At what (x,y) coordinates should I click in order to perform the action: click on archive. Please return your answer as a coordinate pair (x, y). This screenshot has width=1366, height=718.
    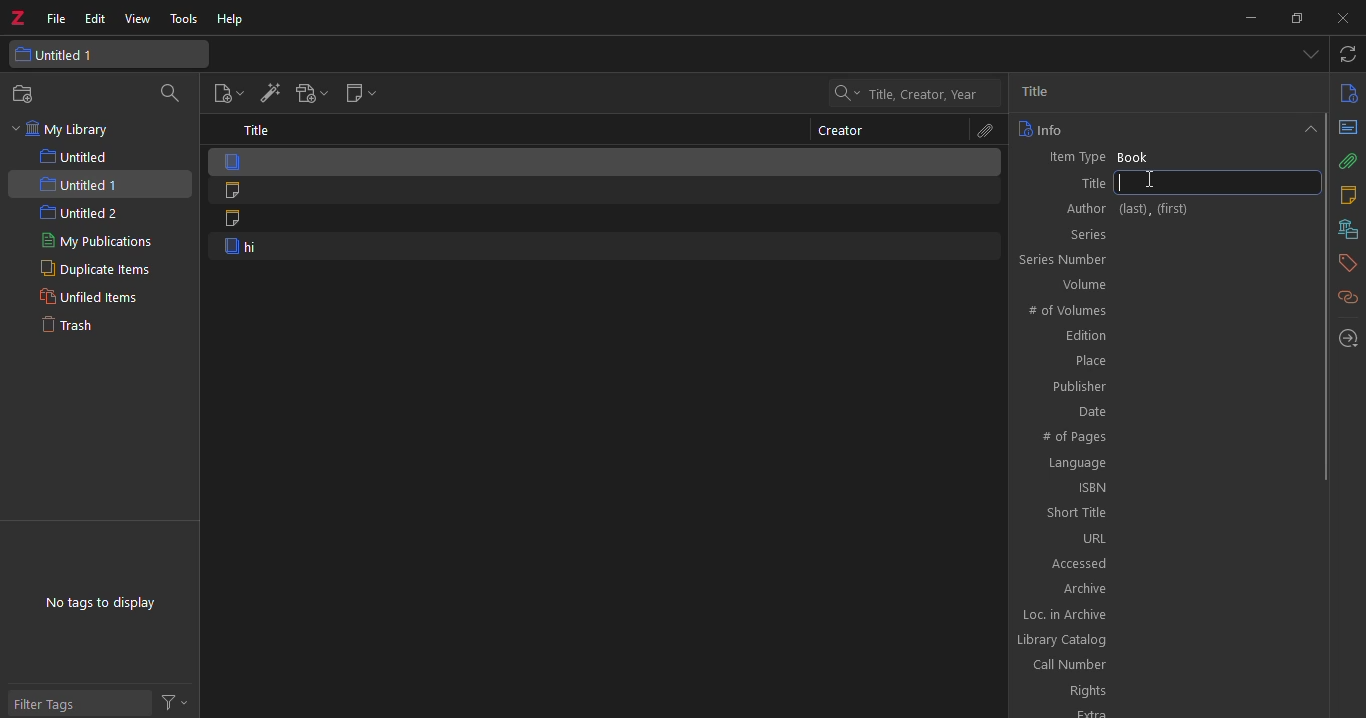
    Looking at the image, I should click on (1165, 588).